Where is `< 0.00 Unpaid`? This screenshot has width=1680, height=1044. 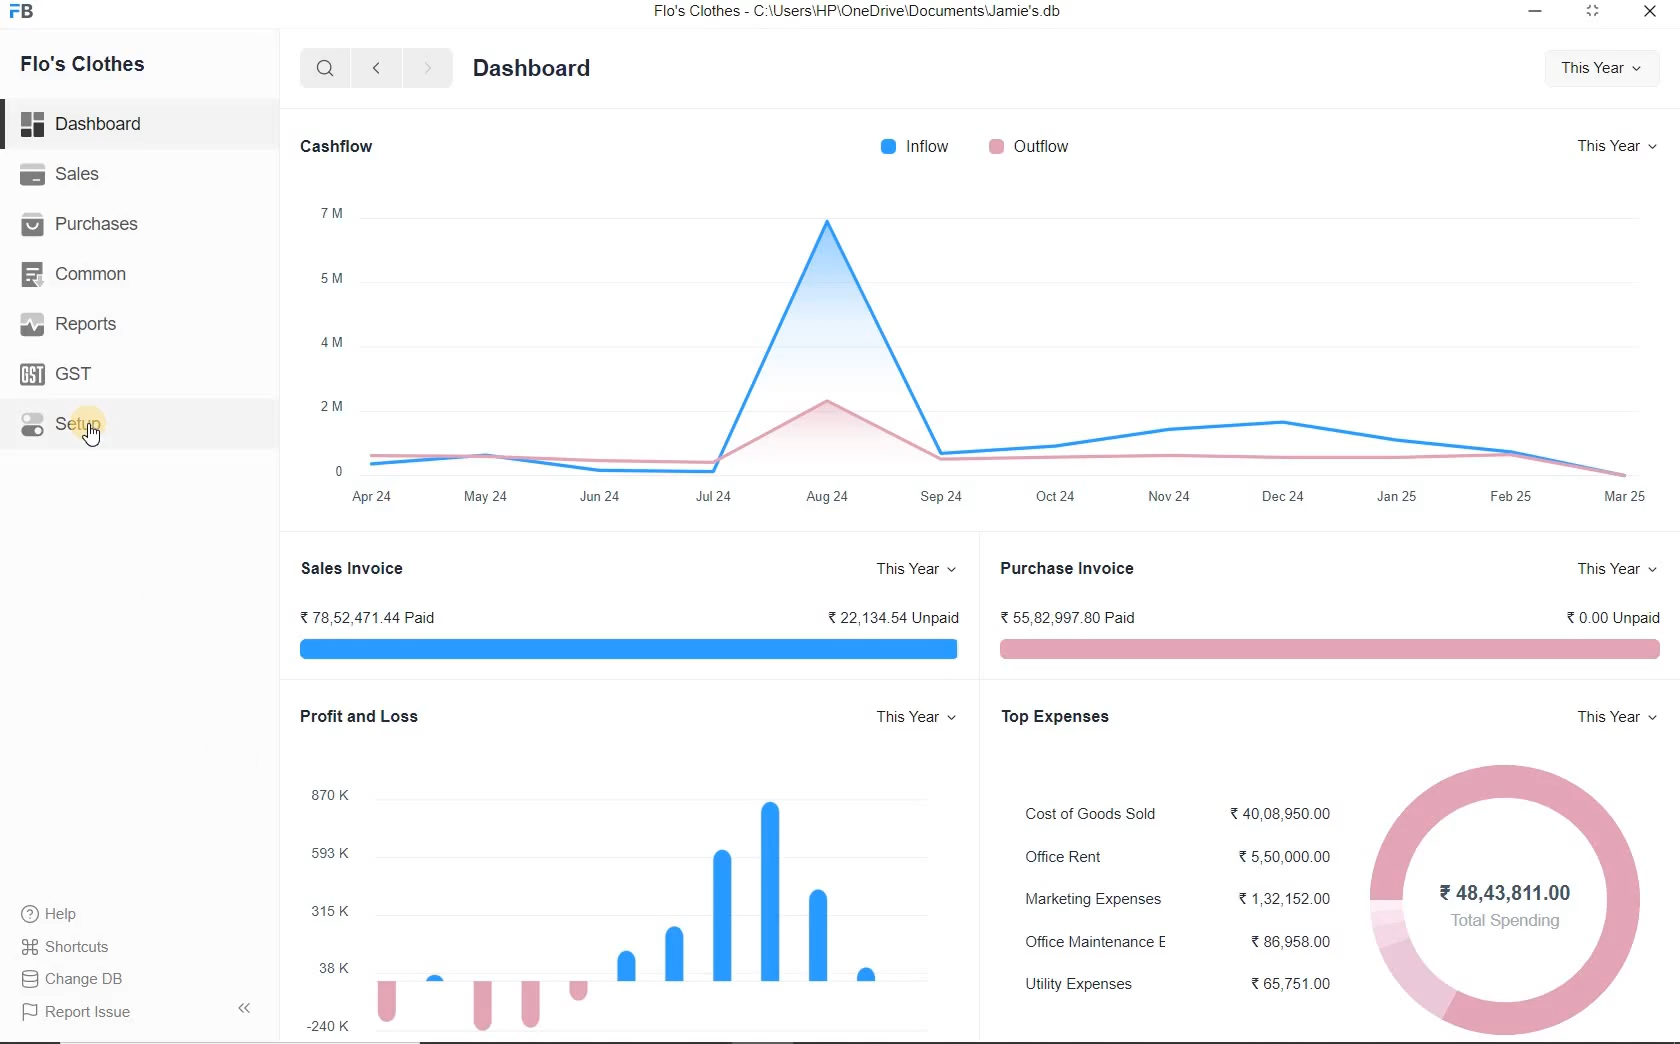 < 0.00 Unpaid is located at coordinates (1613, 619).